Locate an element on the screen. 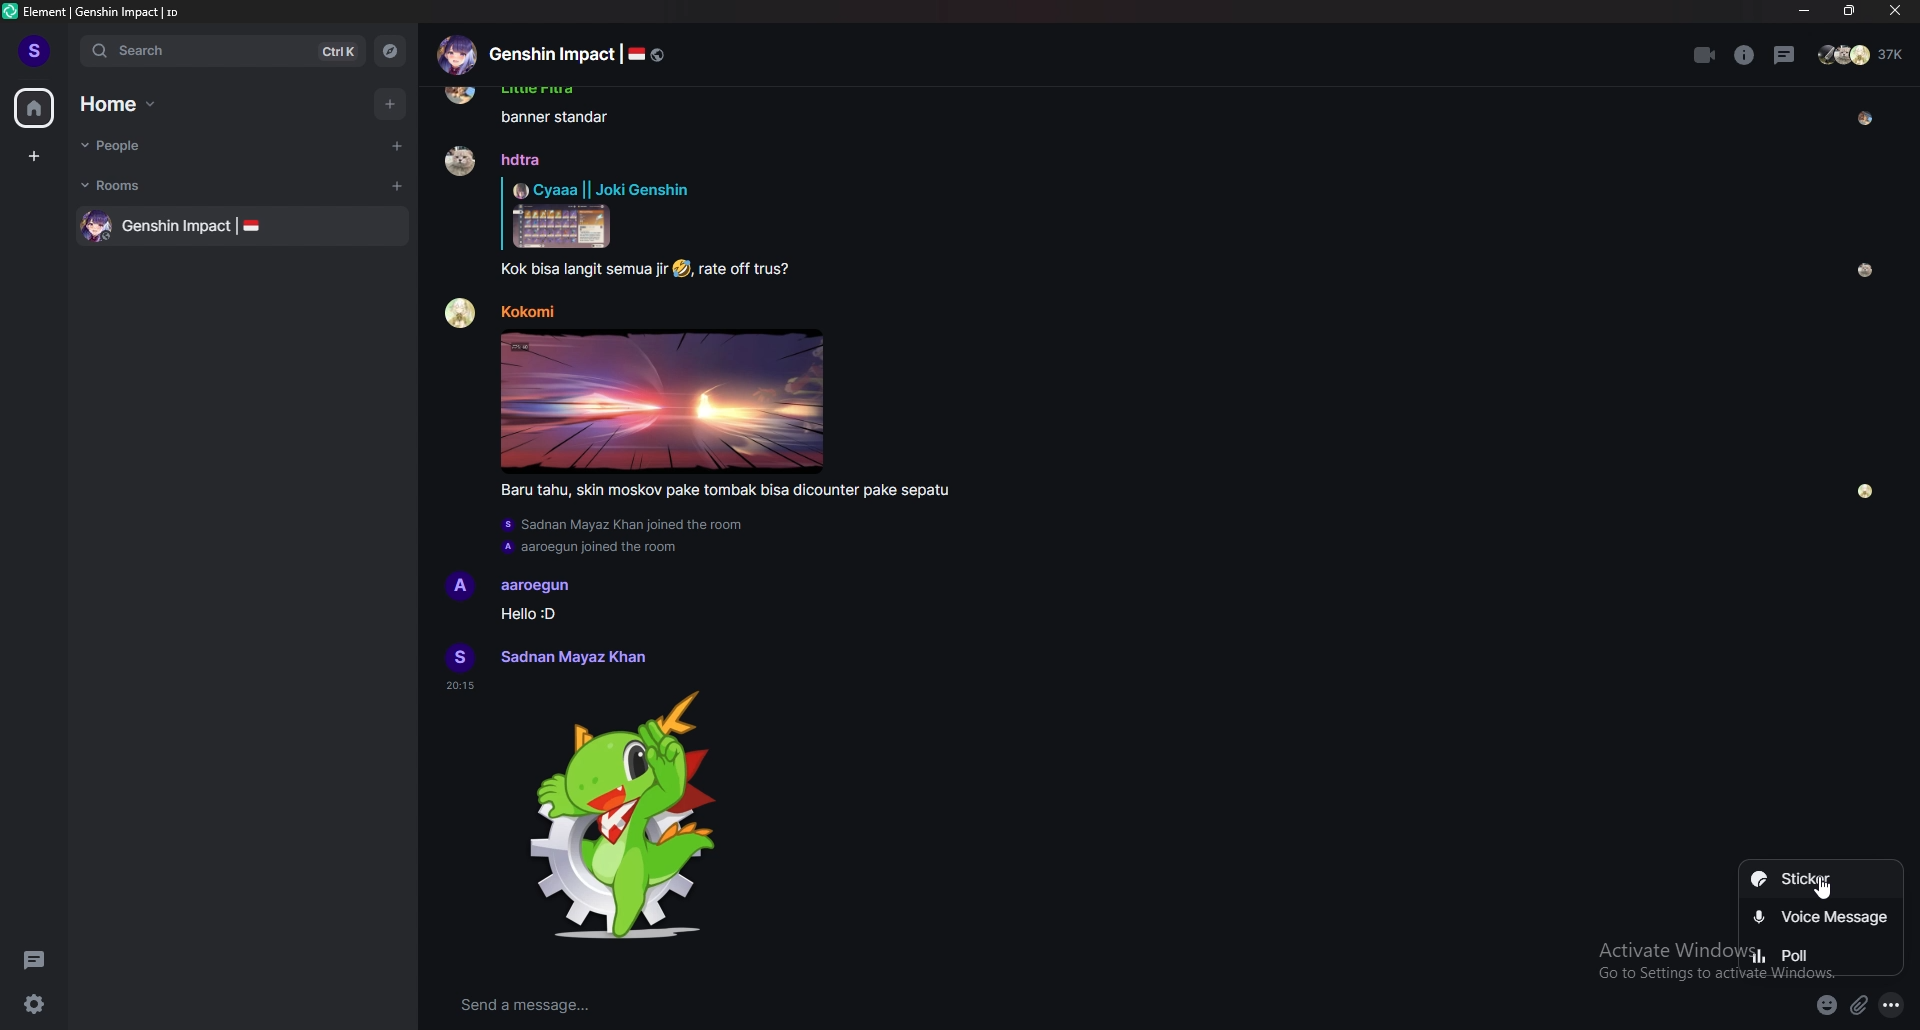 This screenshot has height=1030, width=1920. banner standar is located at coordinates (555, 117).